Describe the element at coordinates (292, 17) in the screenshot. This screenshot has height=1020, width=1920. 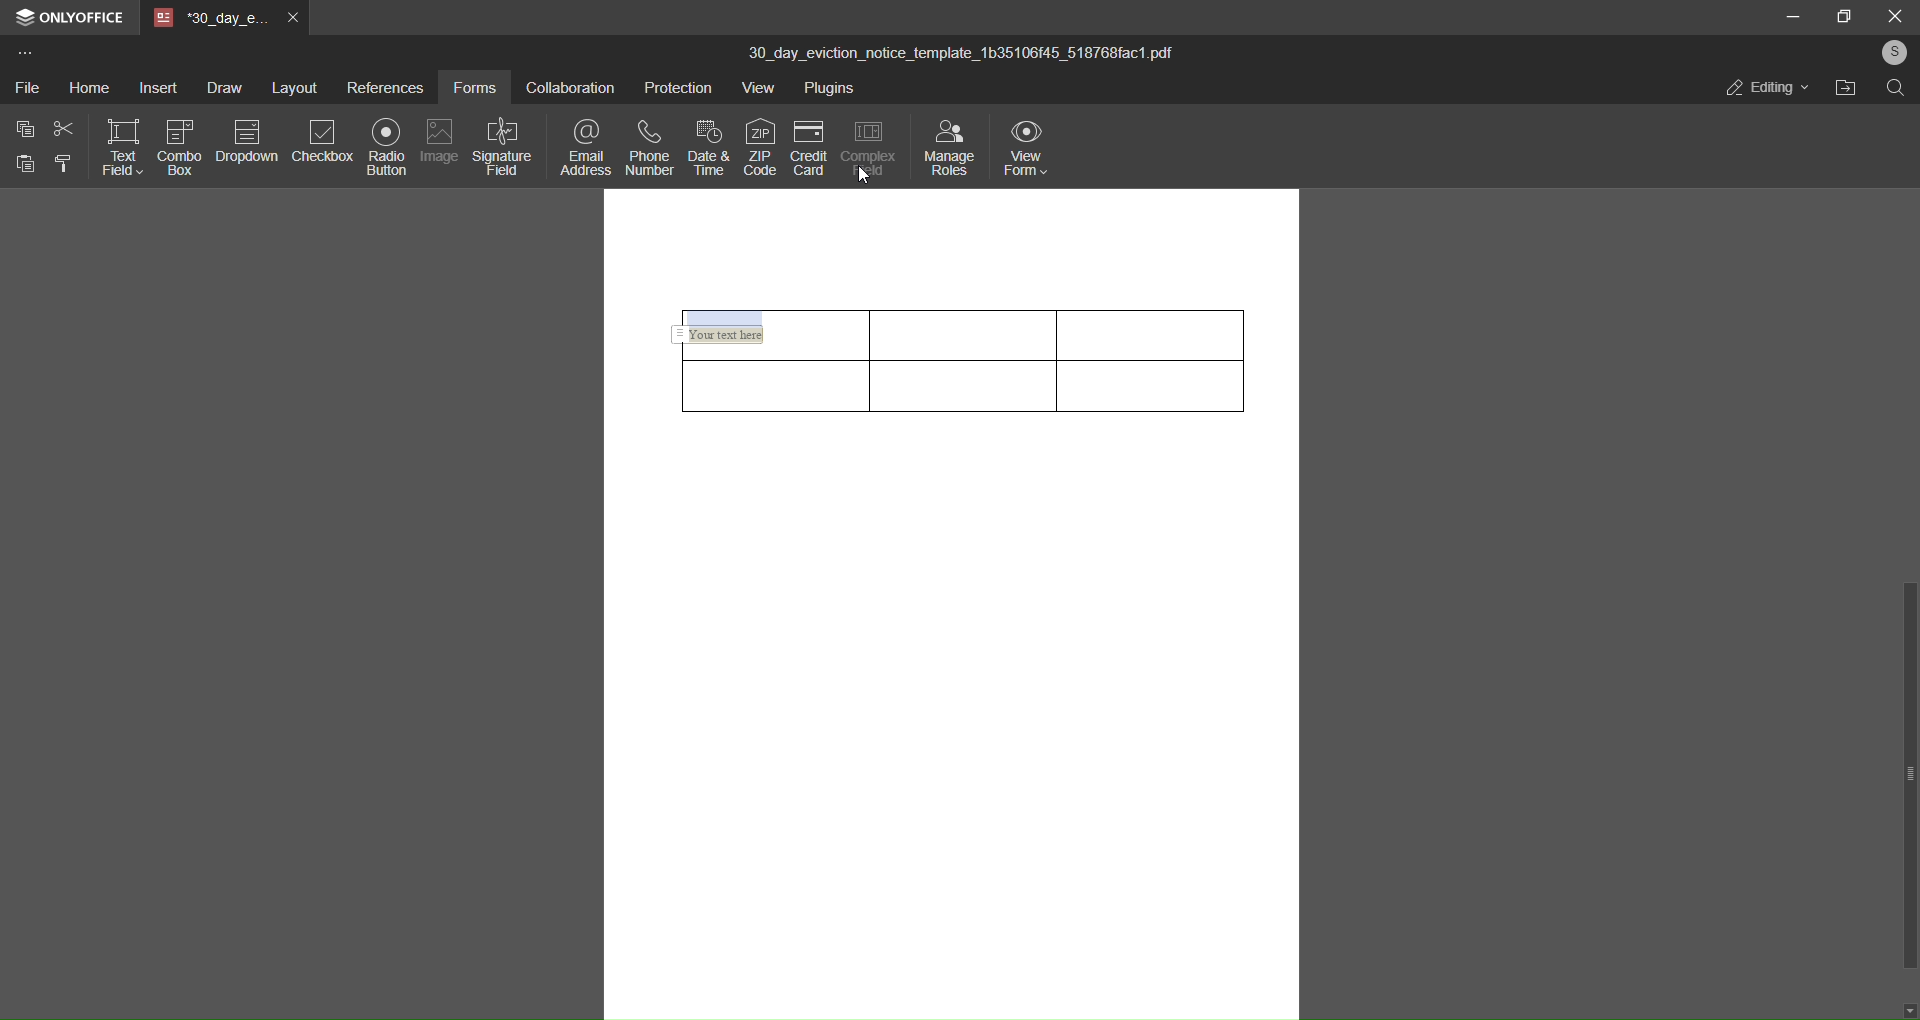
I see `close tab` at that location.